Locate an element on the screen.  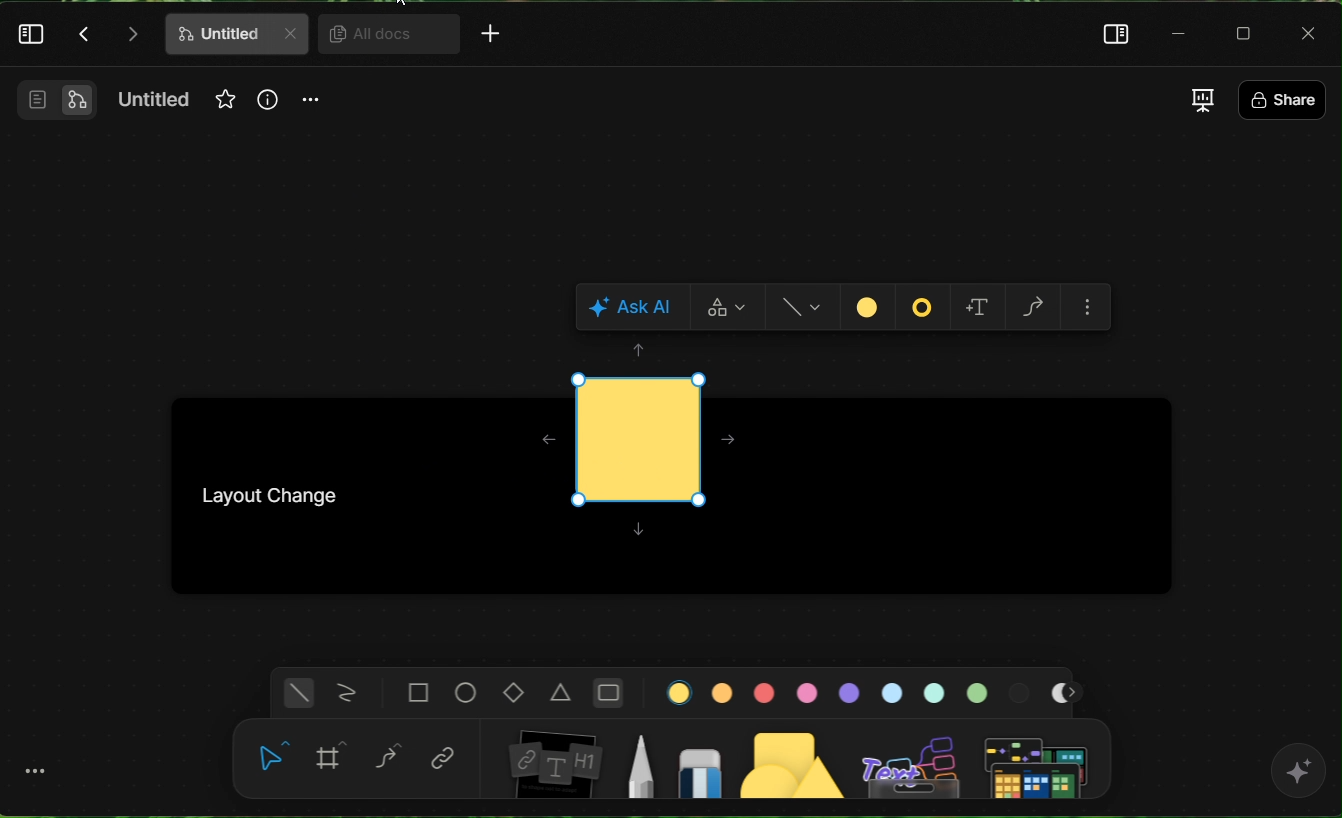
AI is located at coordinates (1300, 781).